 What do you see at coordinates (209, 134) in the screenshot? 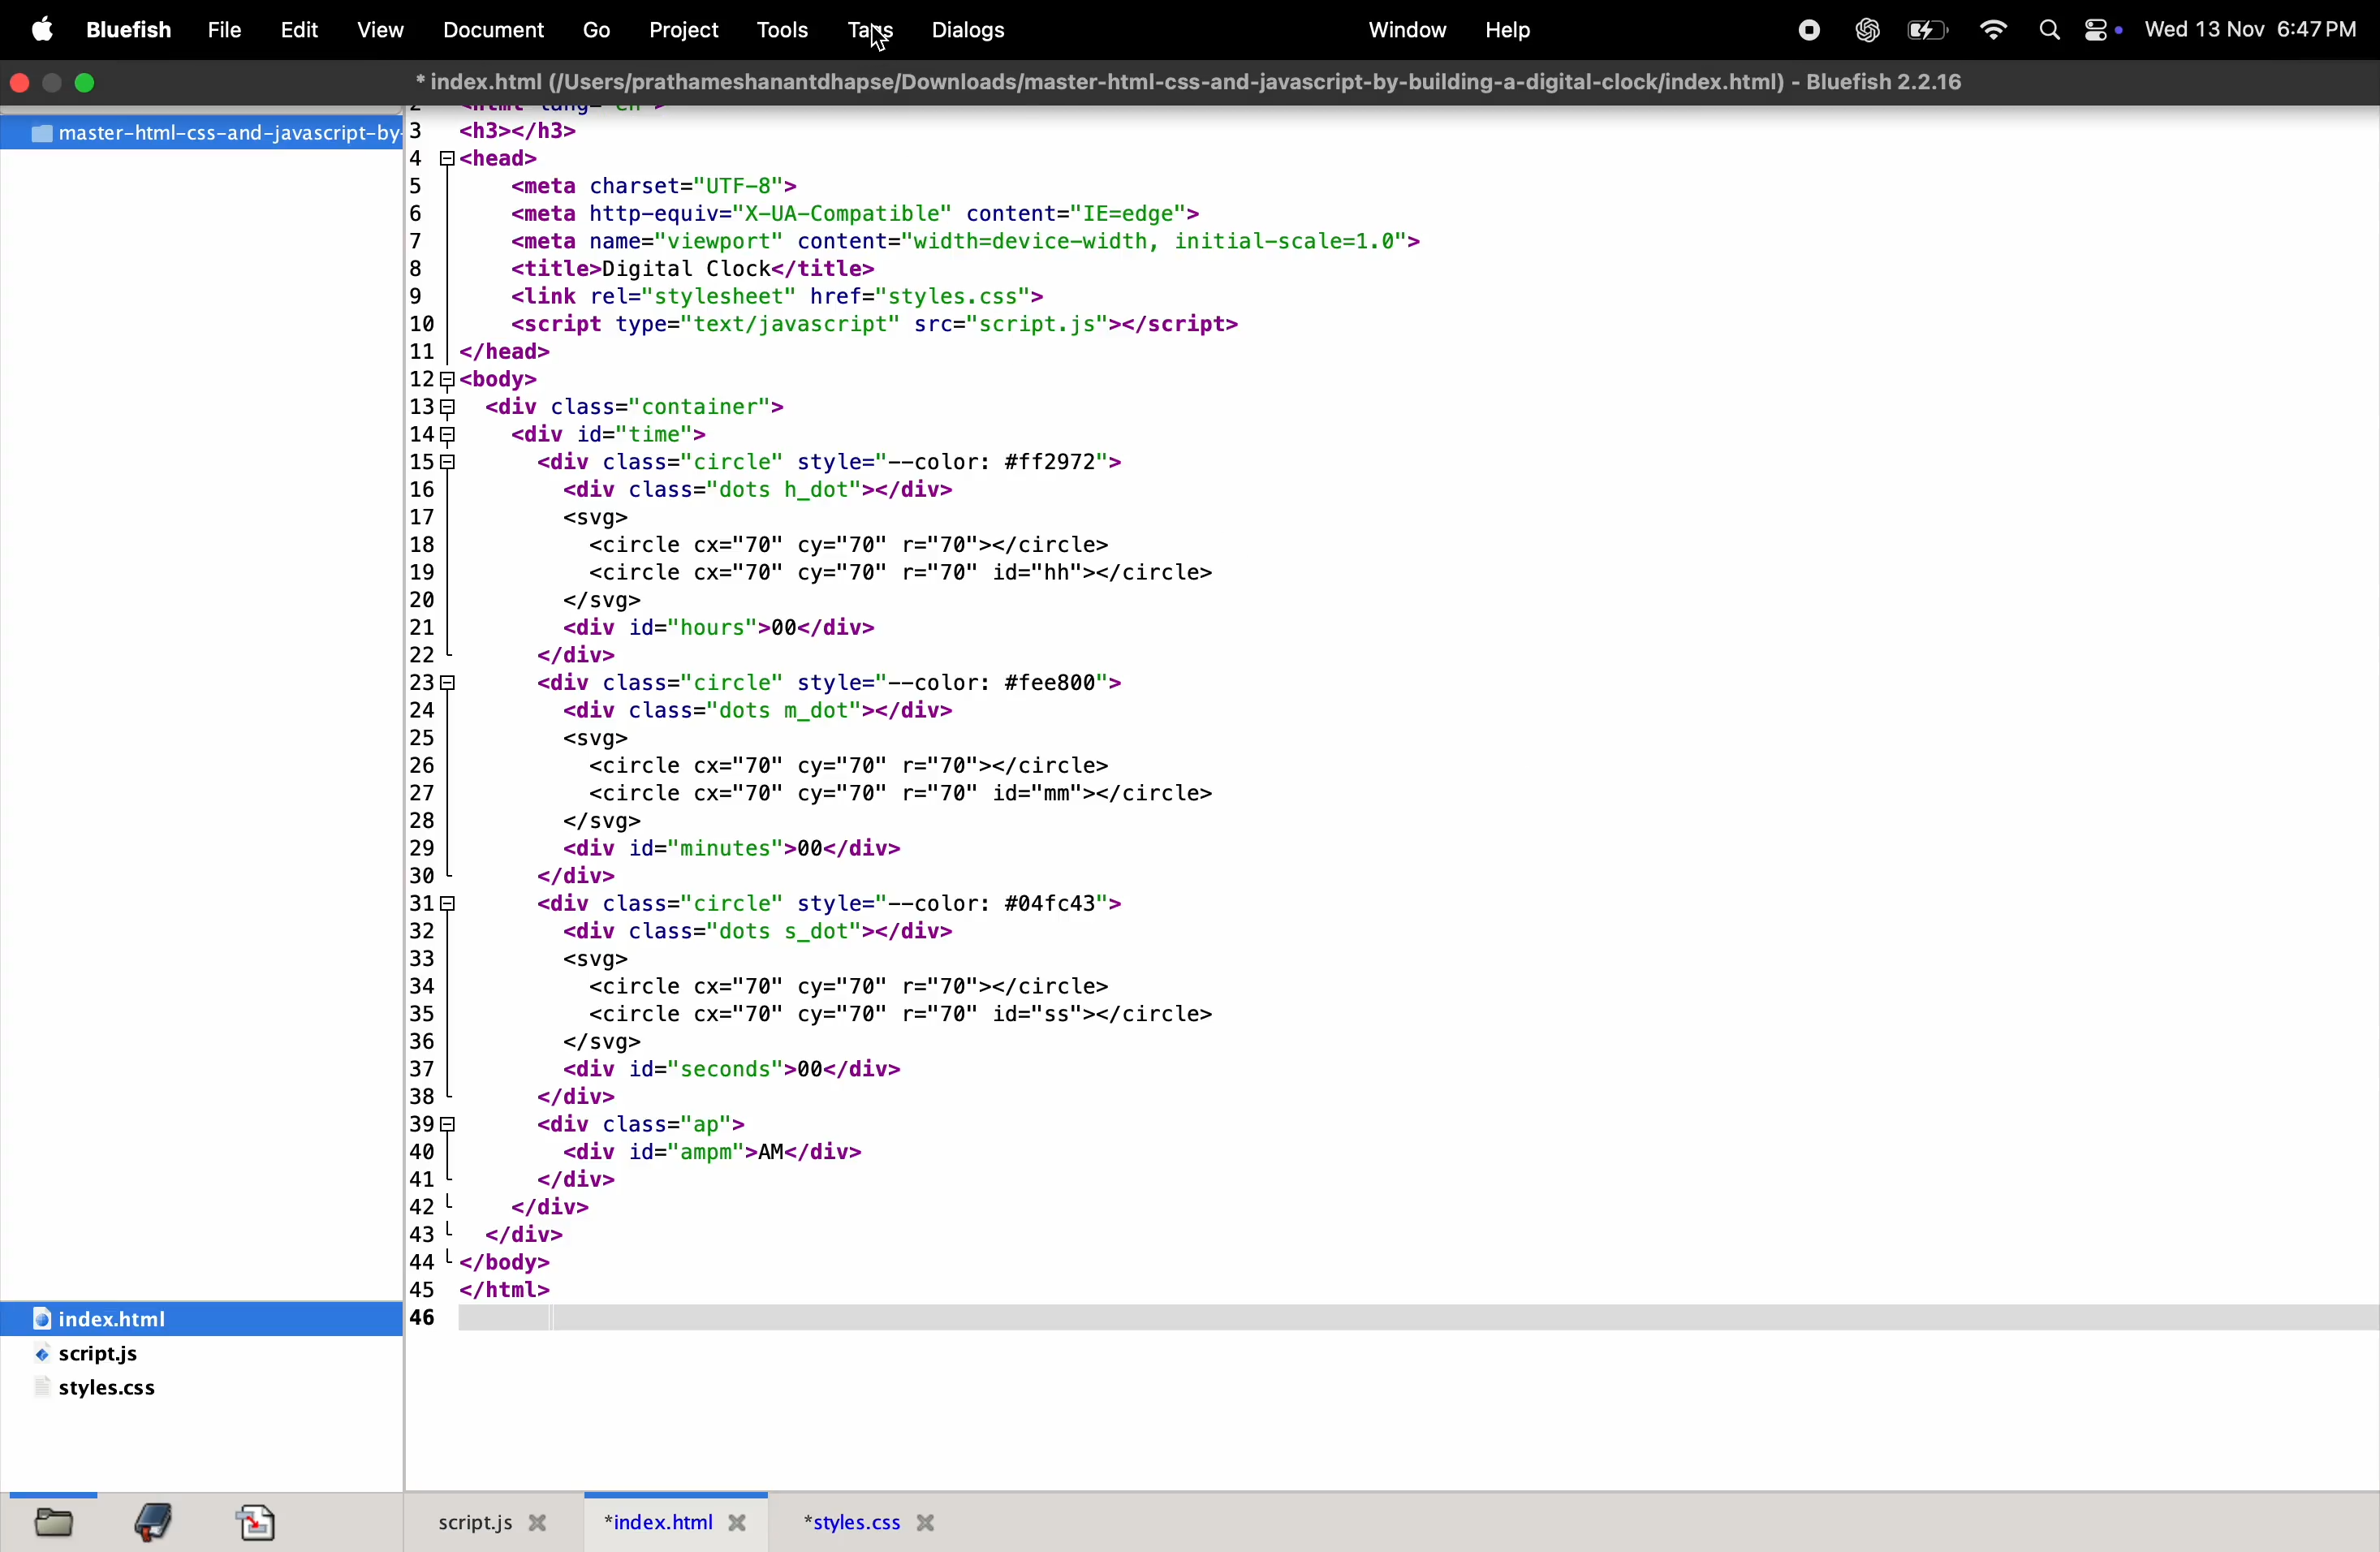
I see `File` at bounding box center [209, 134].